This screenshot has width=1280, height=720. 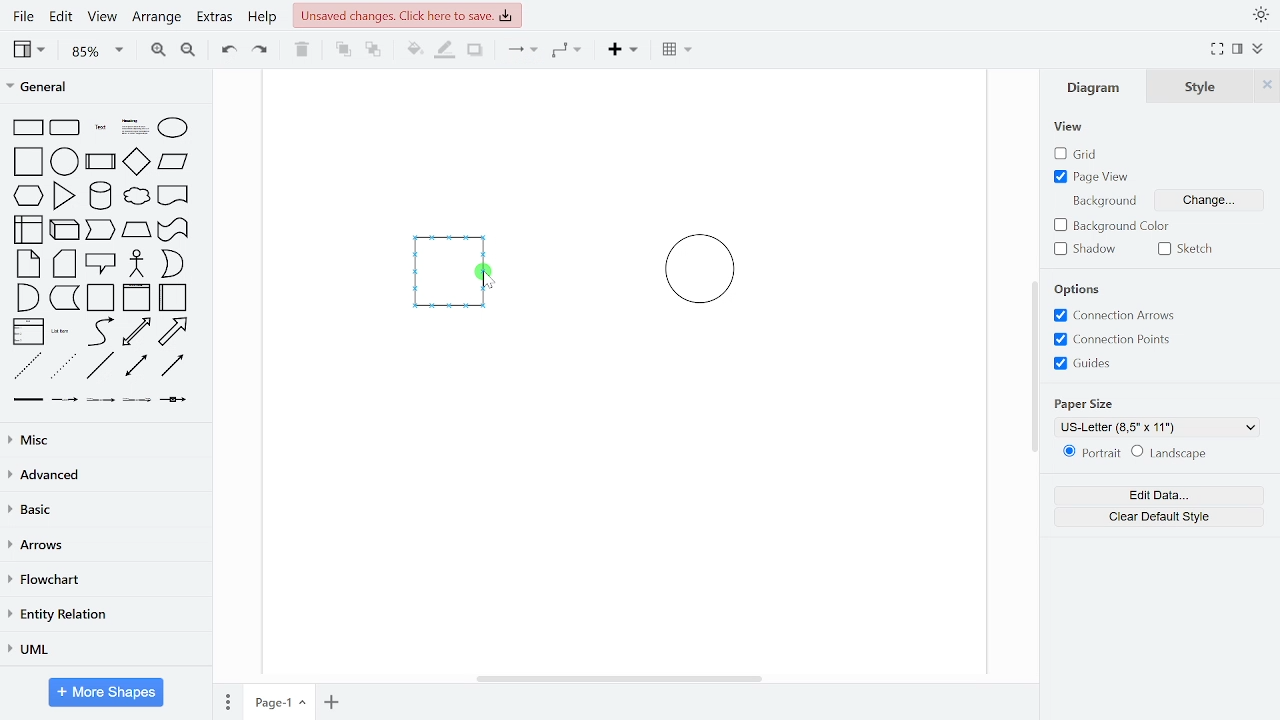 I want to click on options, so click(x=1083, y=290).